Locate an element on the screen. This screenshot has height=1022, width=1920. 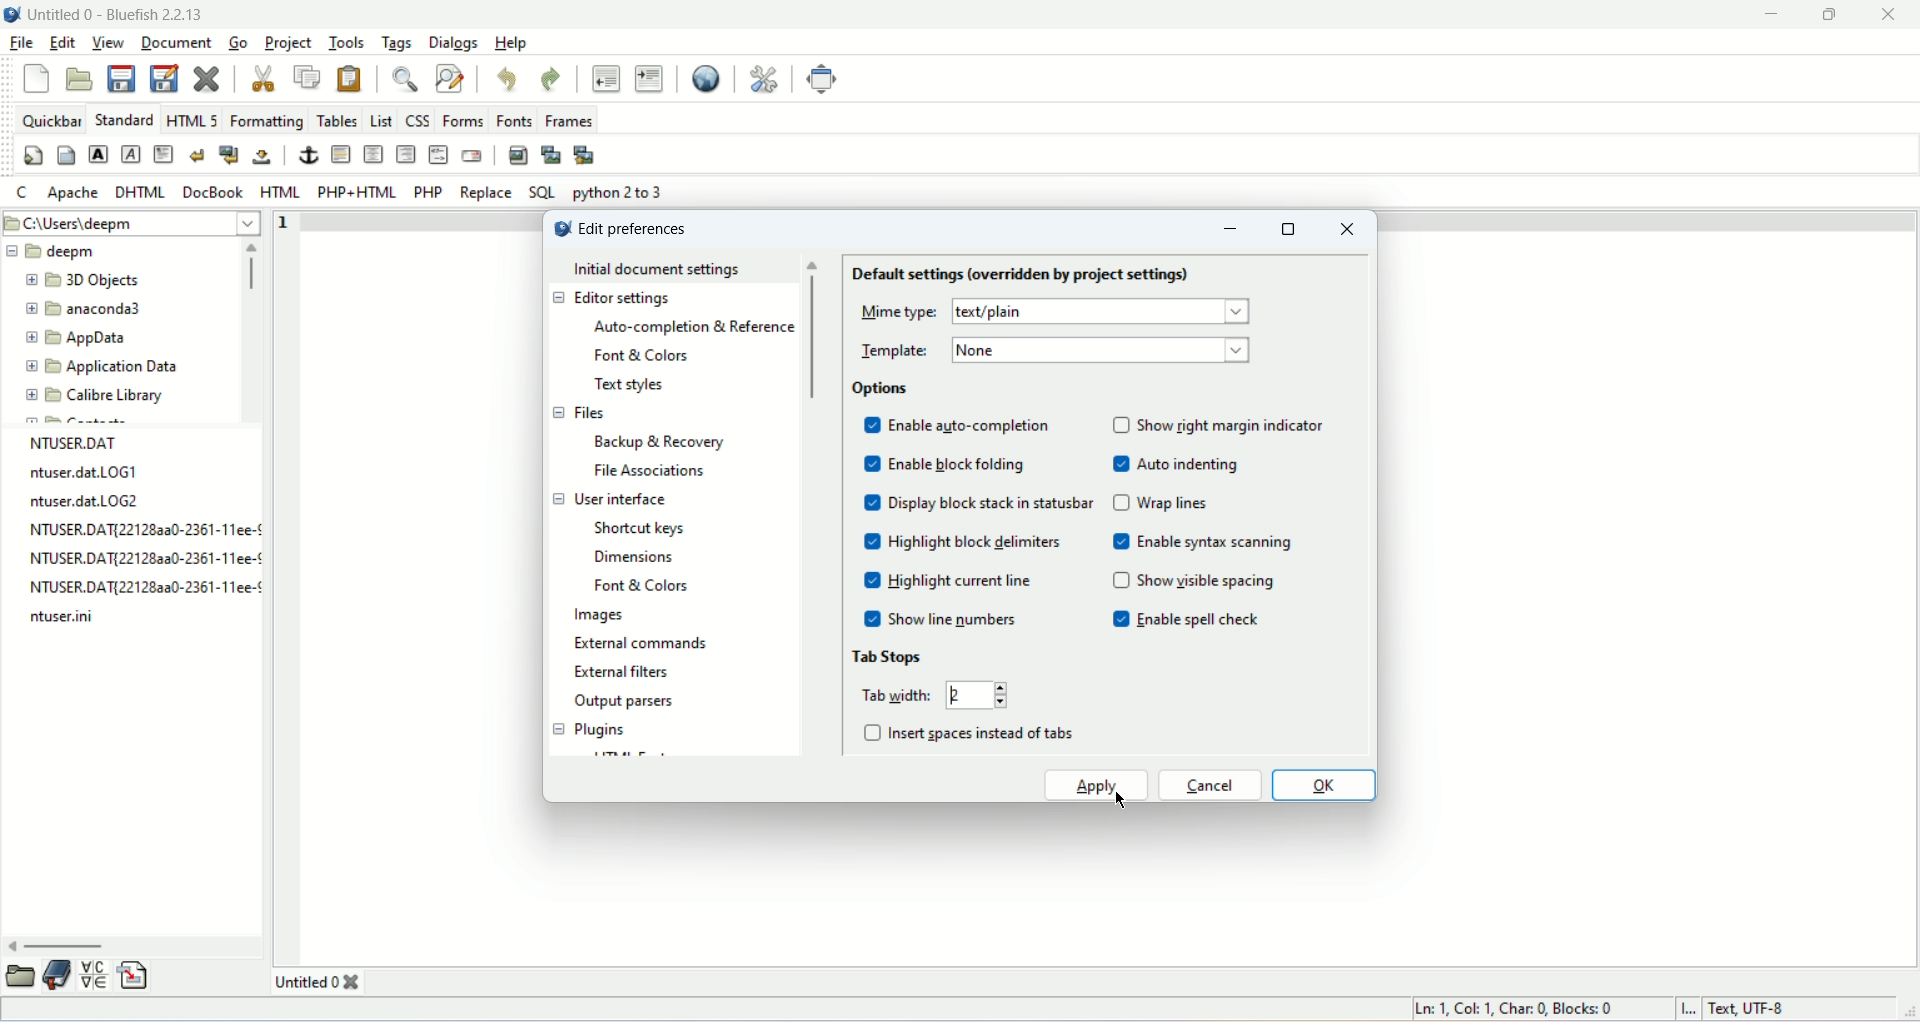
highlight current line is located at coordinates (959, 583).